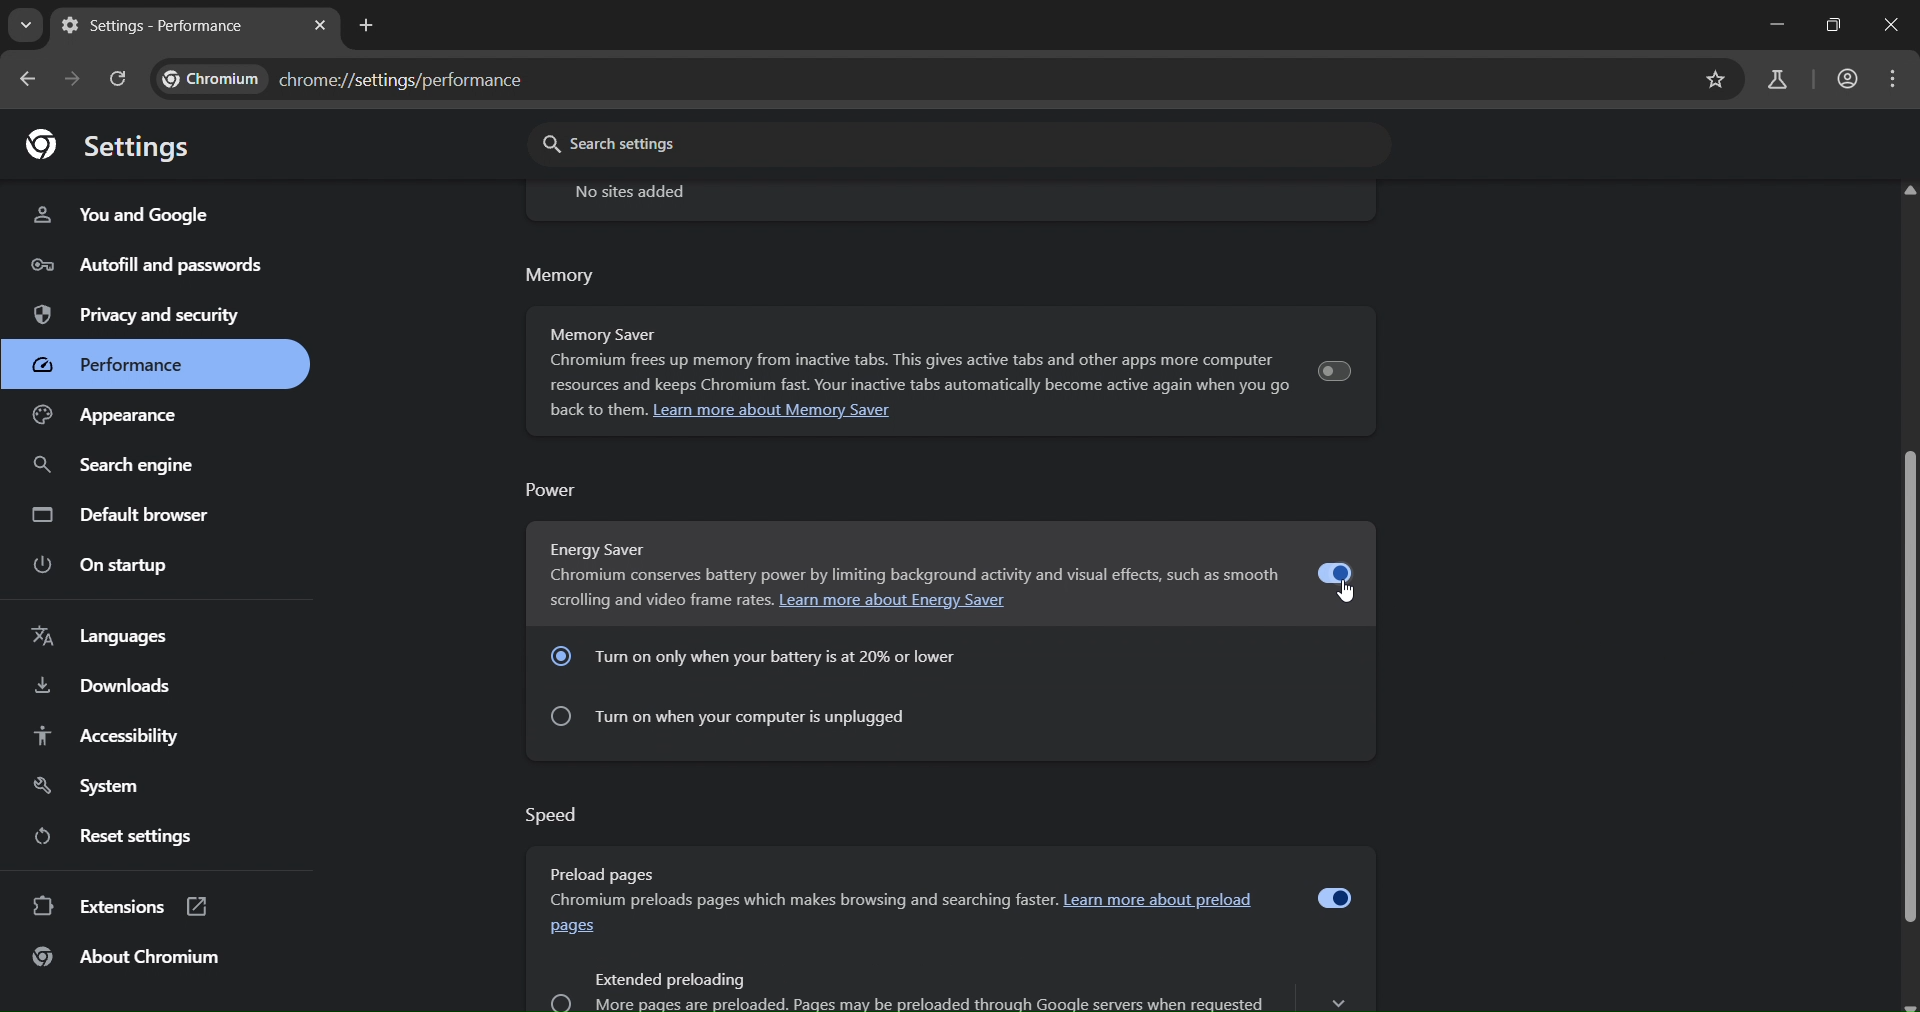 Image resolution: width=1920 pixels, height=1012 pixels. What do you see at coordinates (118, 360) in the screenshot?
I see `performance` at bounding box center [118, 360].